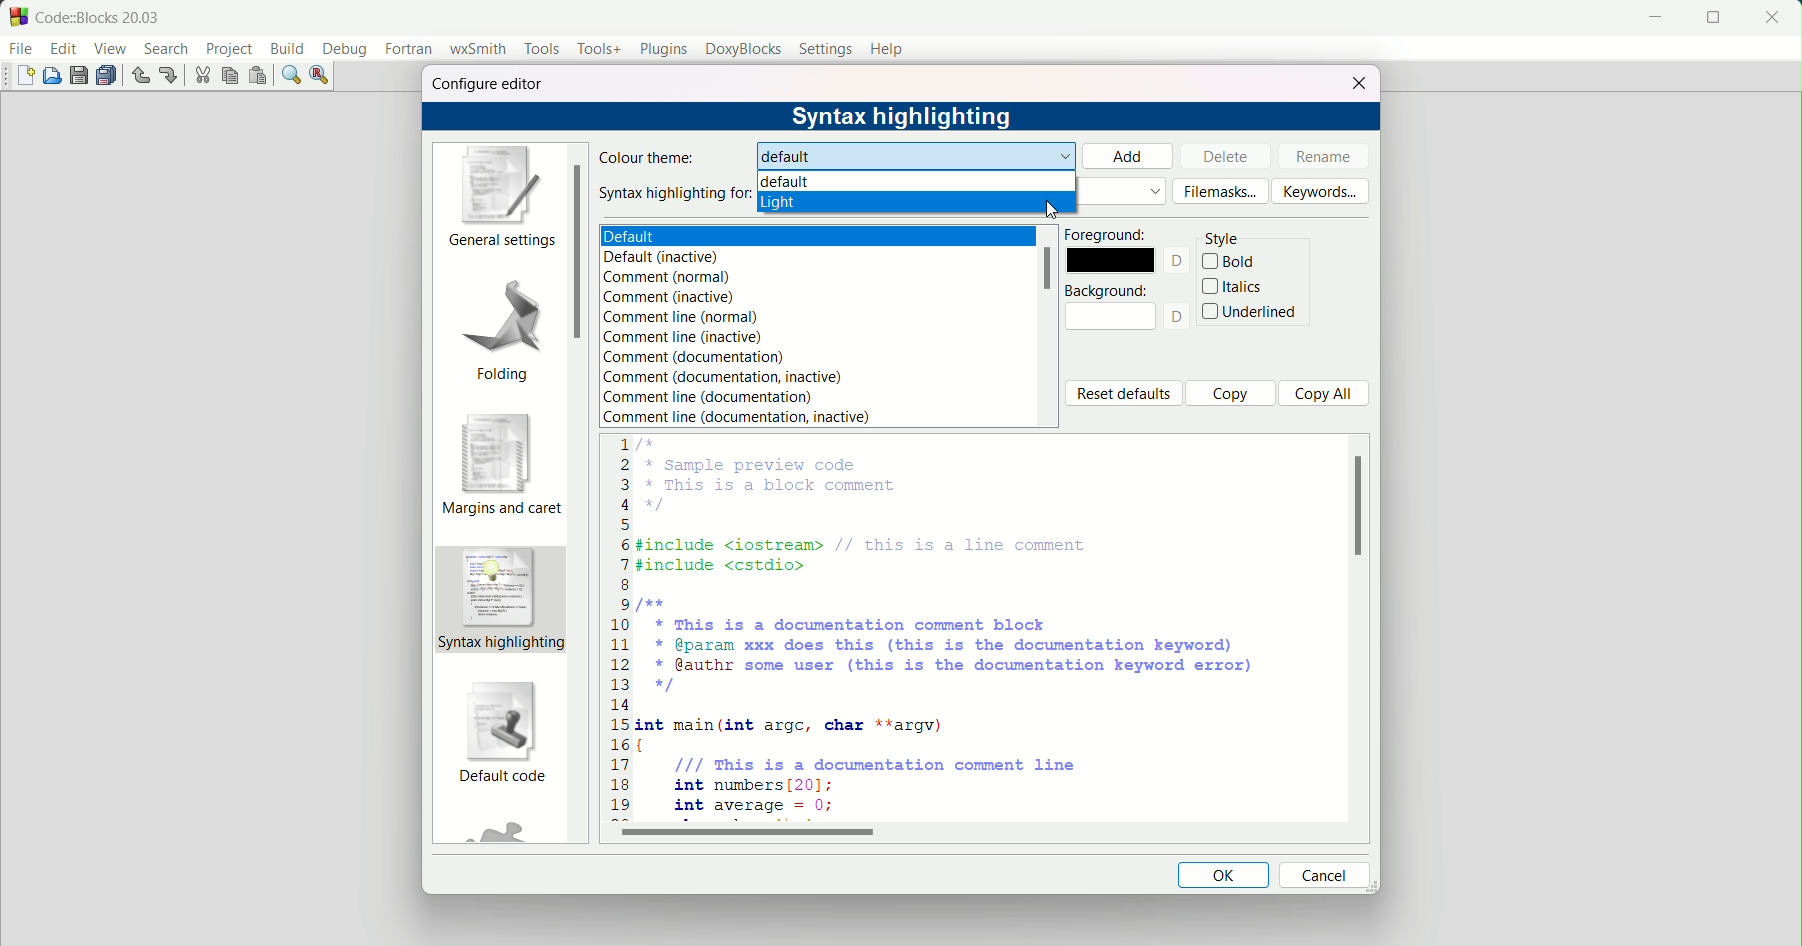  What do you see at coordinates (111, 49) in the screenshot?
I see `view` at bounding box center [111, 49].